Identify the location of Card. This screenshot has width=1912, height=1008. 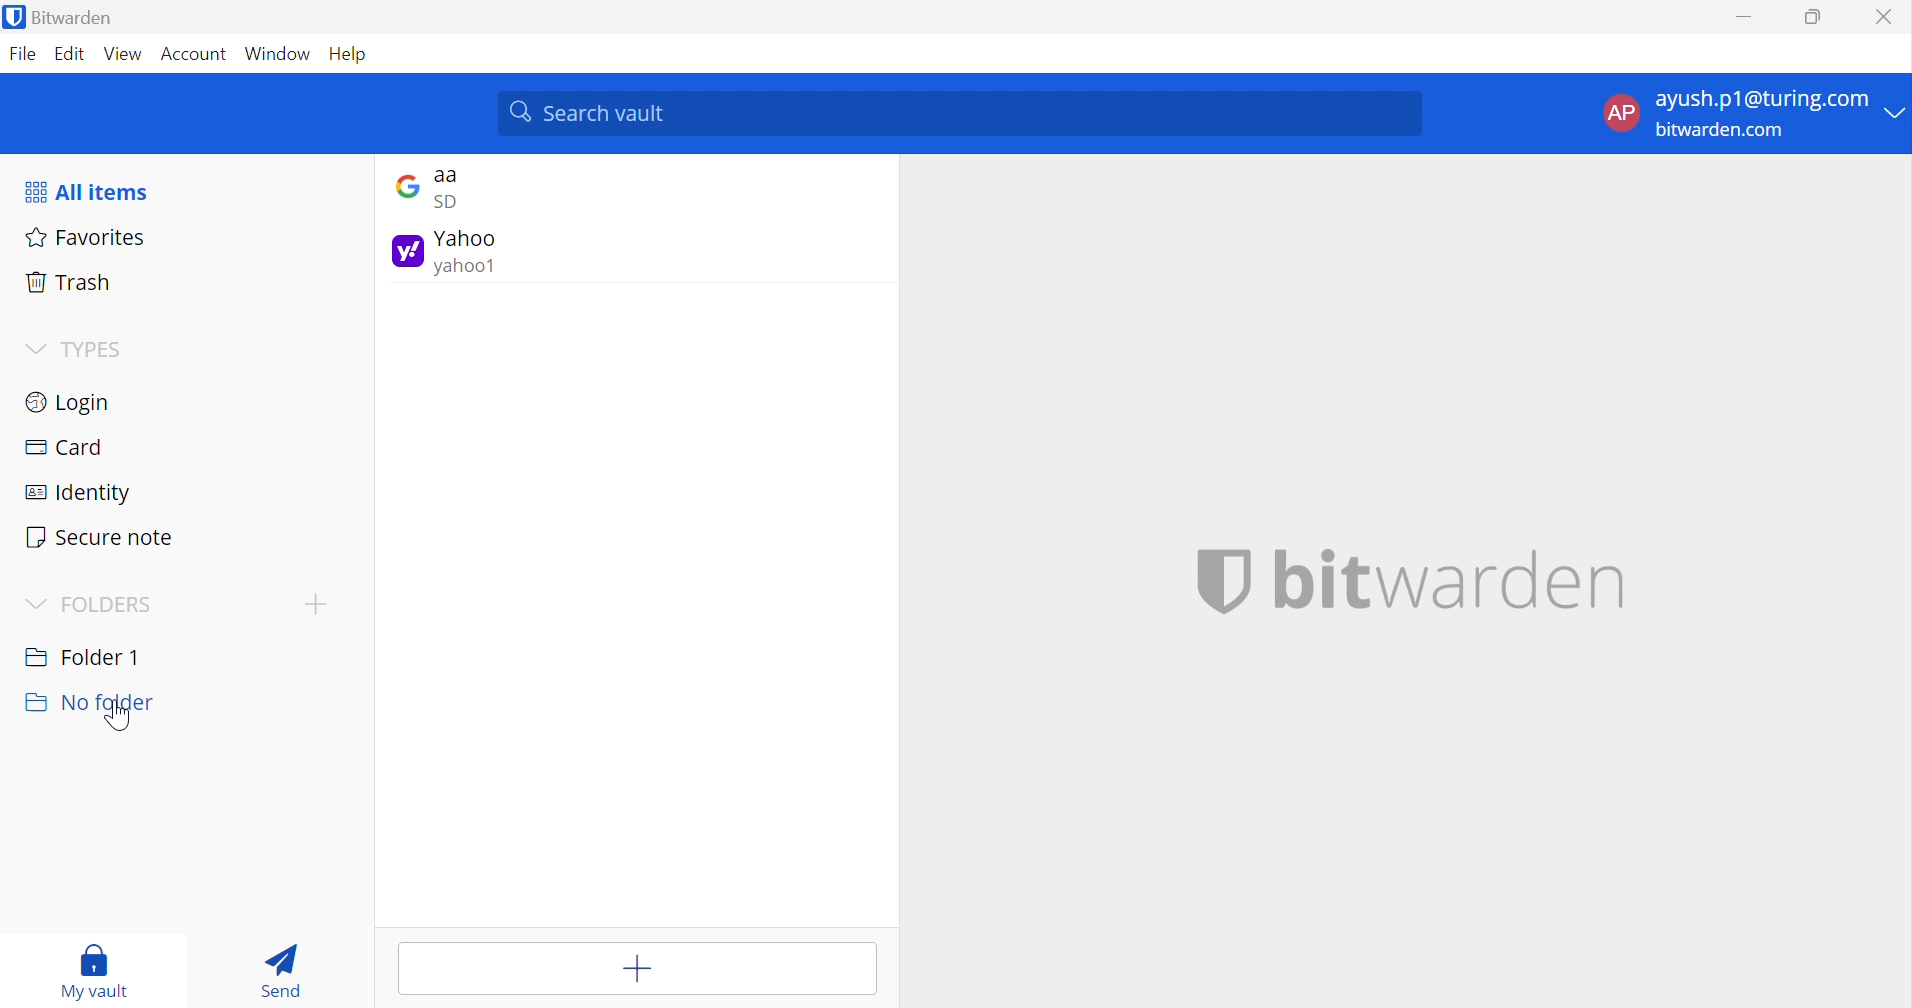
(68, 447).